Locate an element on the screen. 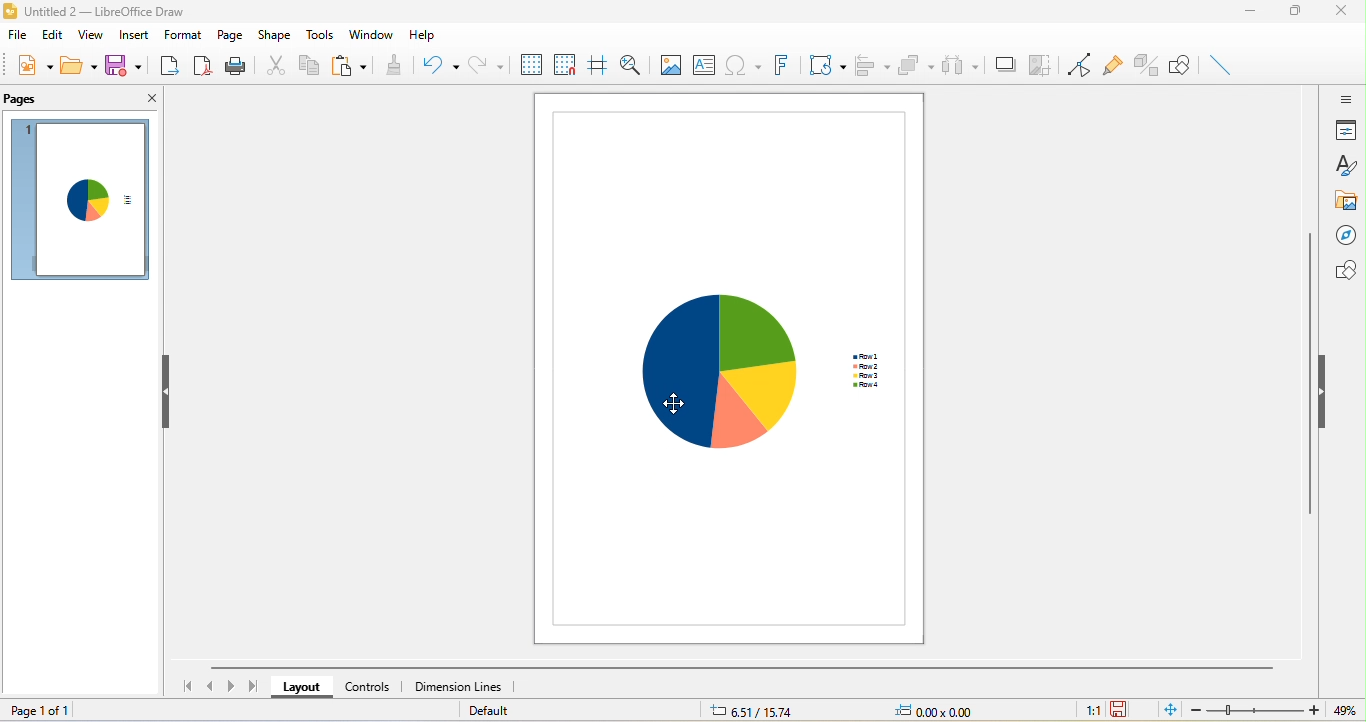 This screenshot has width=1366, height=722. libre office draw logo is located at coordinates (9, 11).